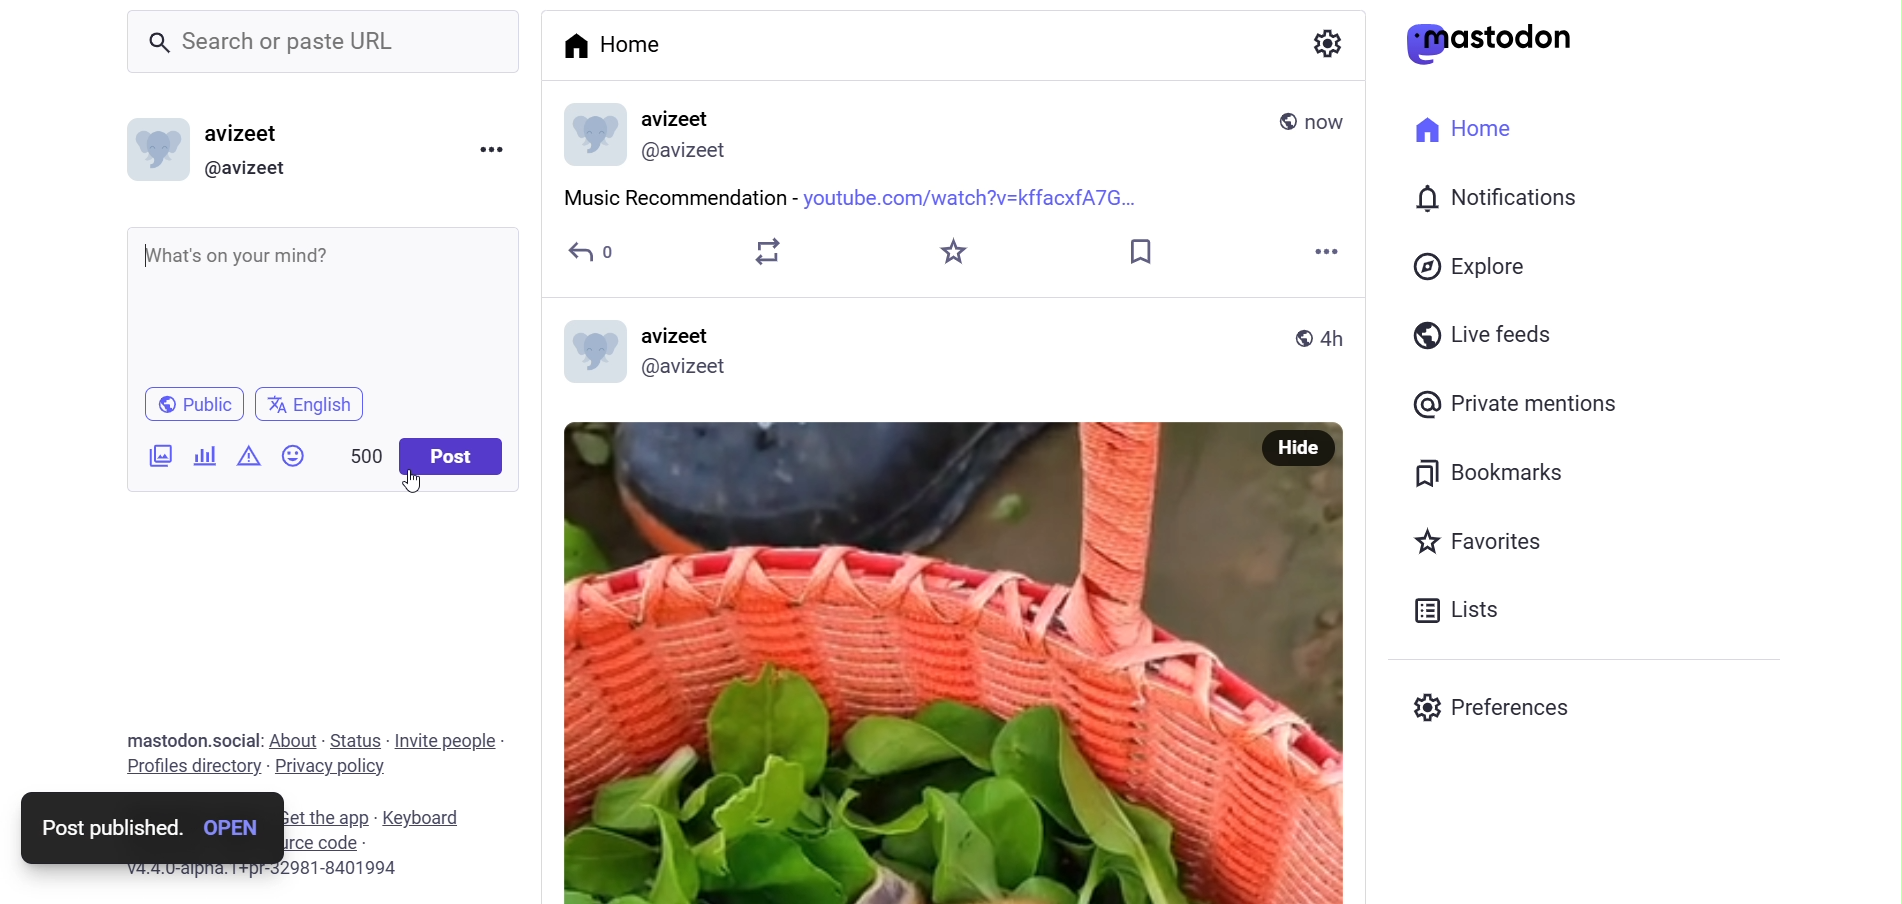  What do you see at coordinates (687, 152) in the screenshot?
I see `@avizeet` at bounding box center [687, 152].